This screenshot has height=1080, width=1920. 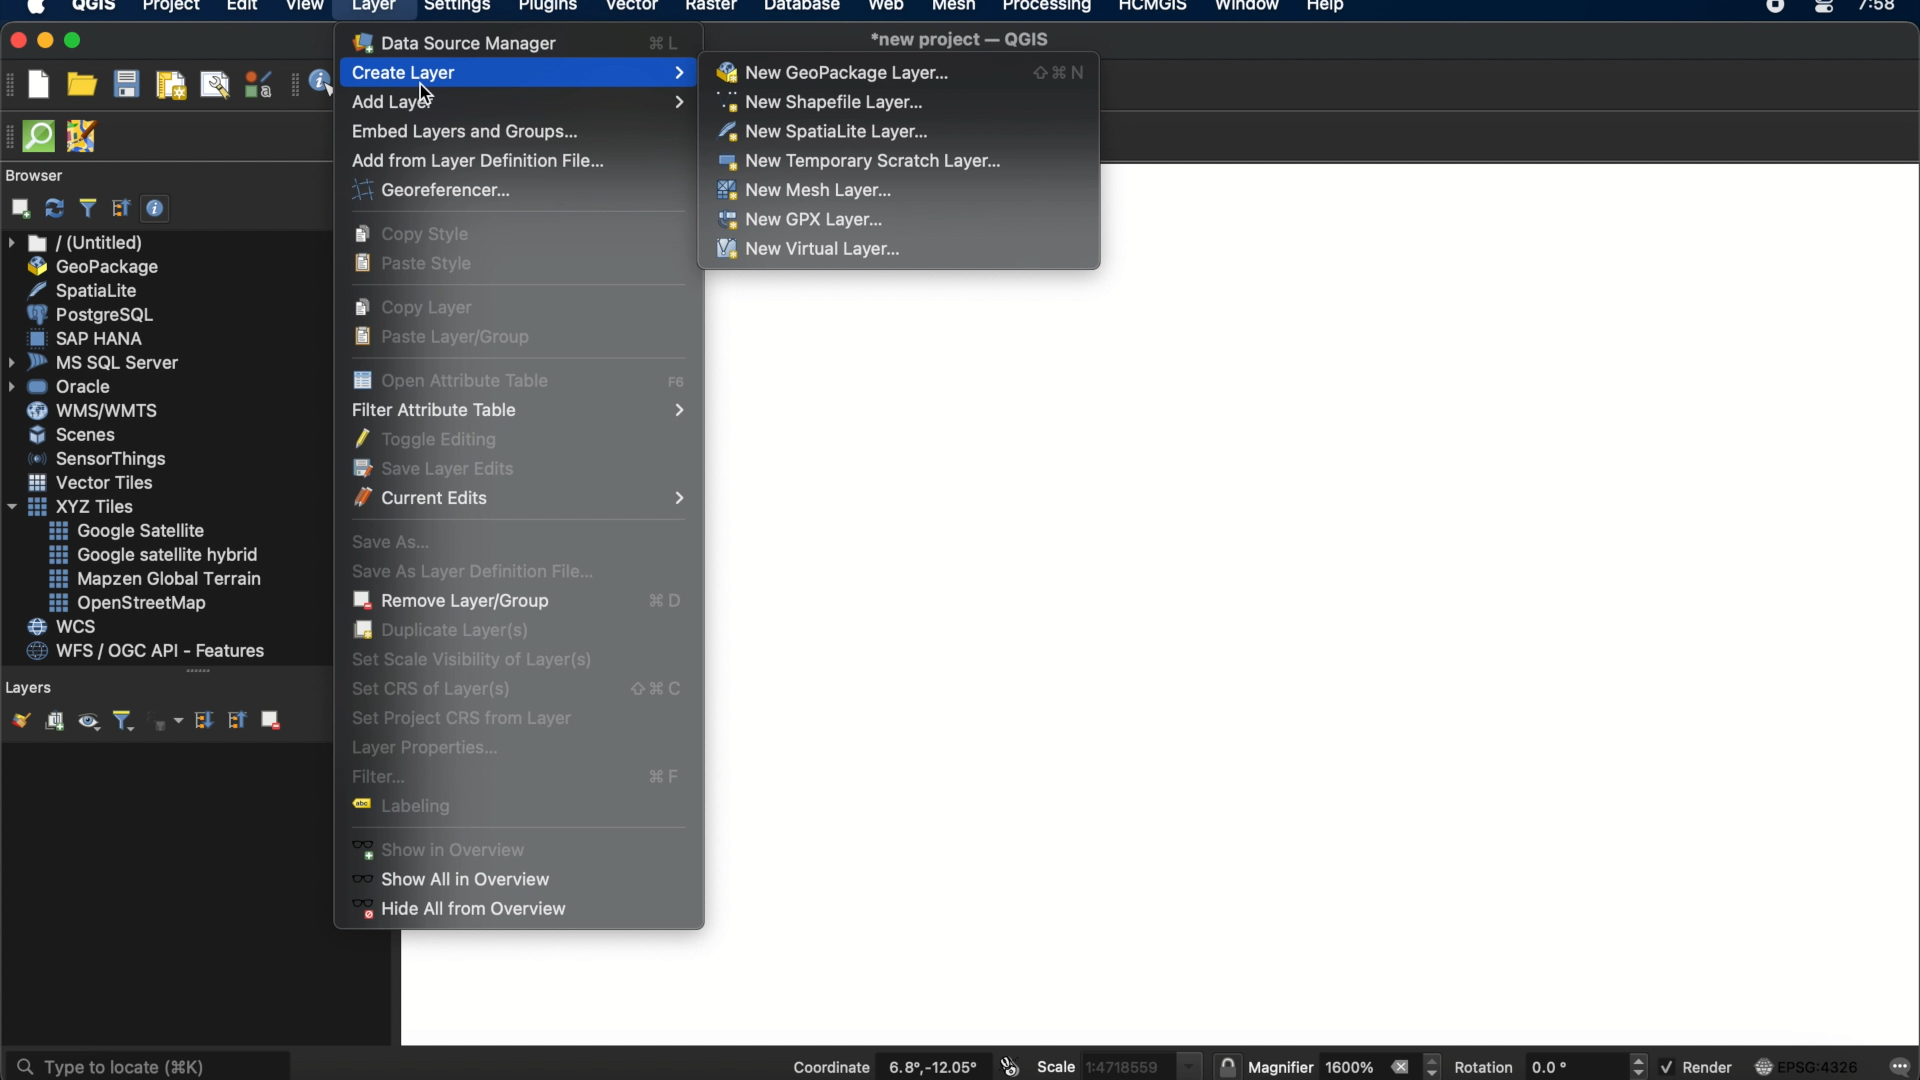 What do you see at coordinates (477, 719) in the screenshot?
I see `set project crs from layer` at bounding box center [477, 719].